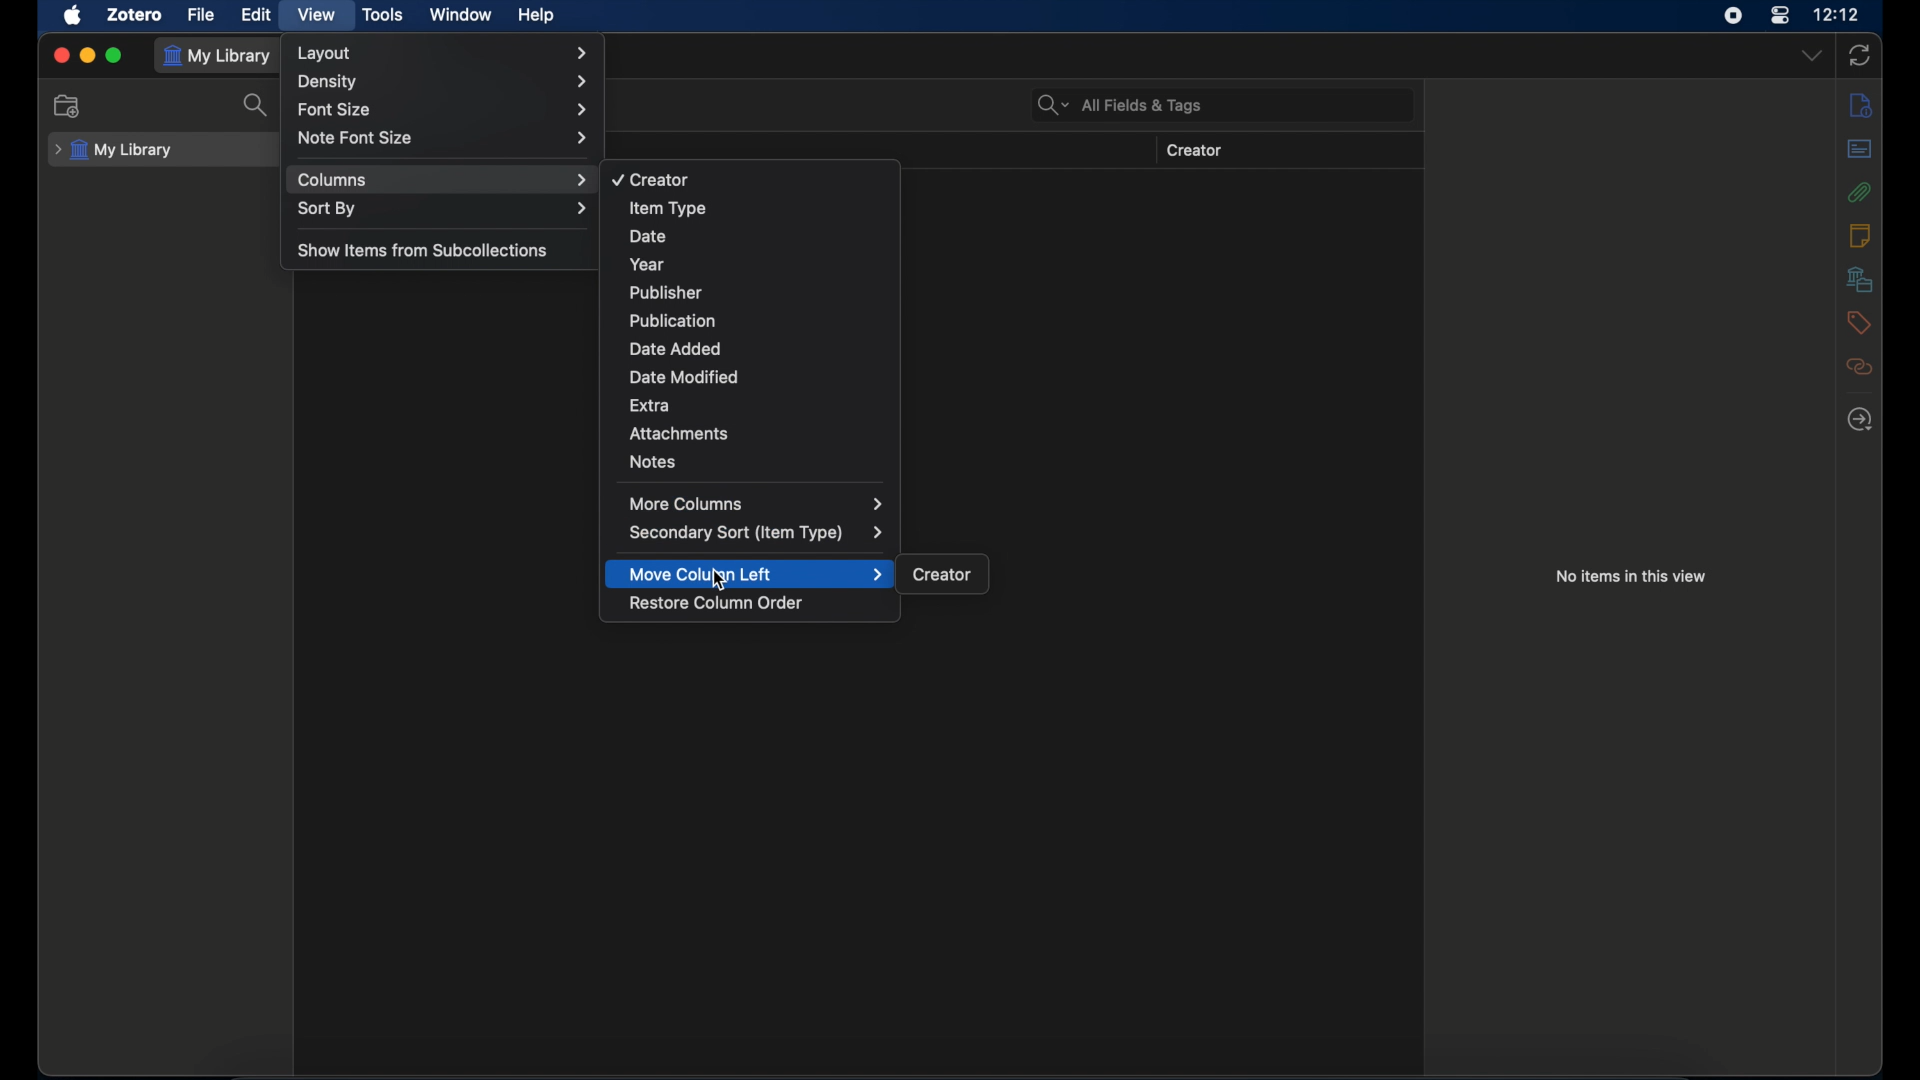 Image resolution: width=1920 pixels, height=1080 pixels. What do you see at coordinates (426, 249) in the screenshot?
I see `show item from subcollections` at bounding box center [426, 249].